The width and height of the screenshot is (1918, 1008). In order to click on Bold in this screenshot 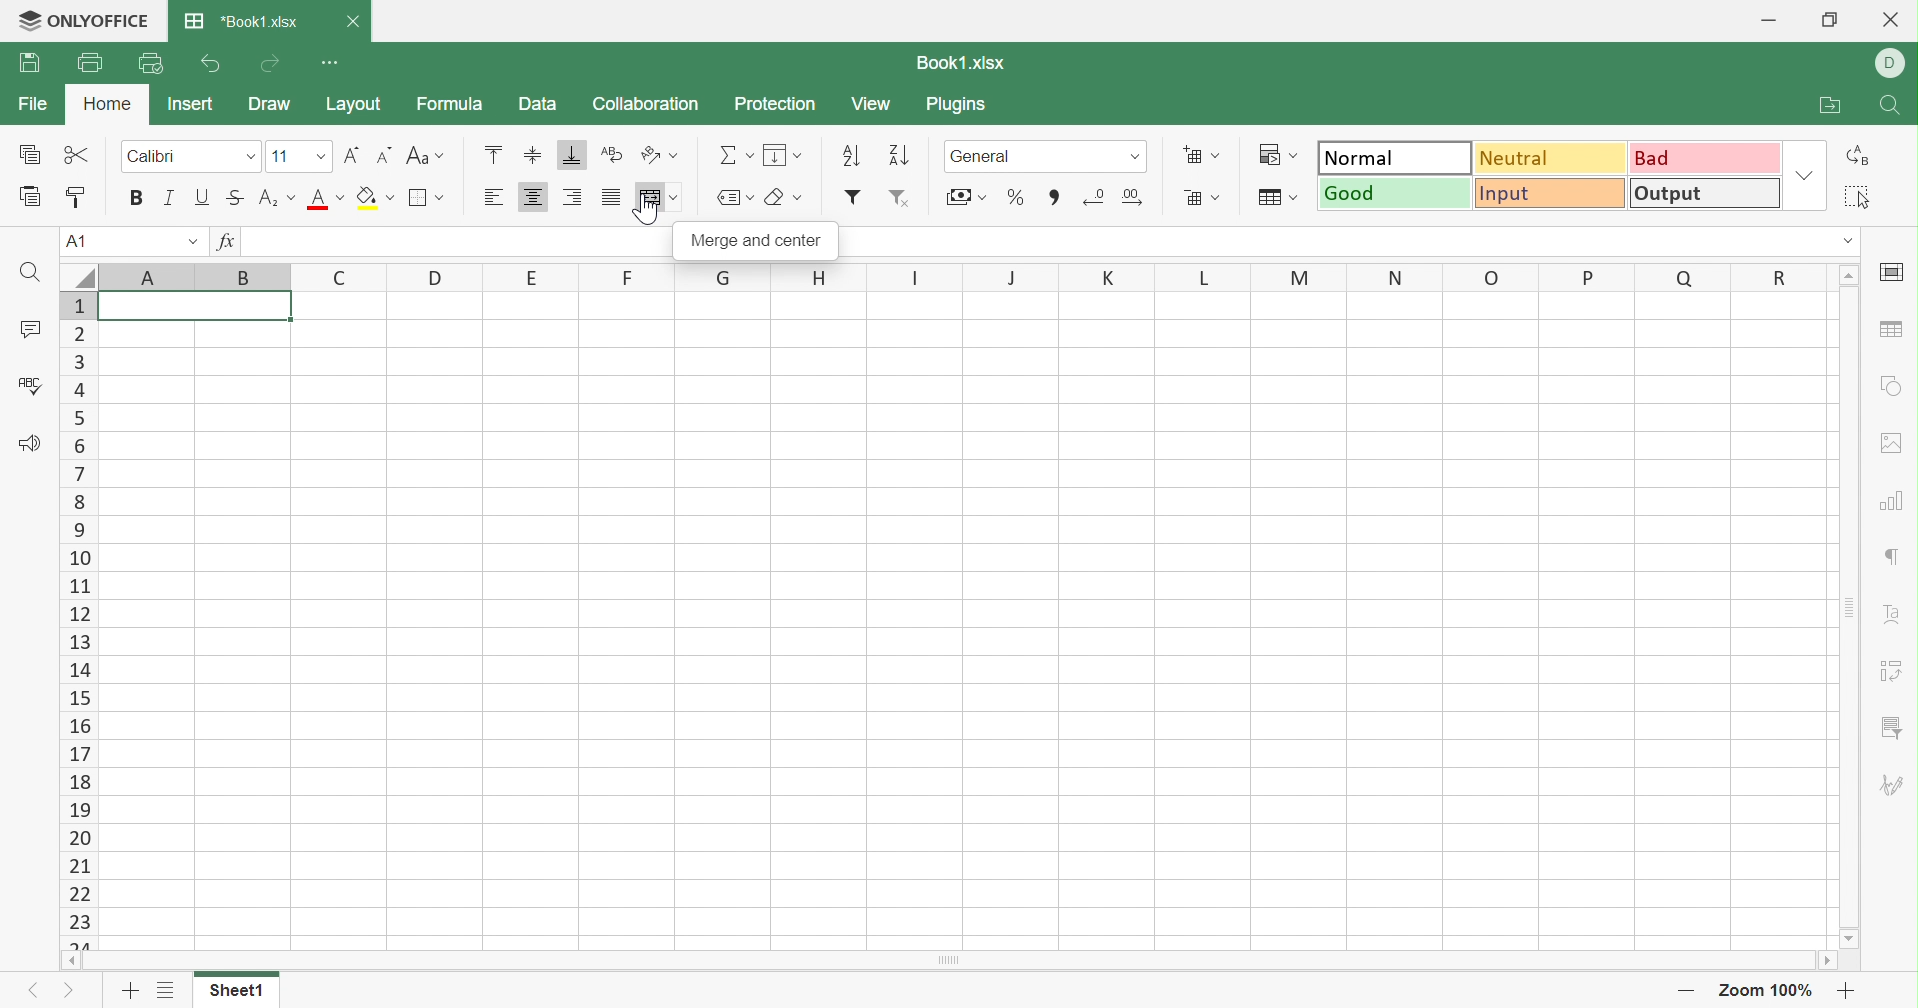, I will do `click(135, 198)`.